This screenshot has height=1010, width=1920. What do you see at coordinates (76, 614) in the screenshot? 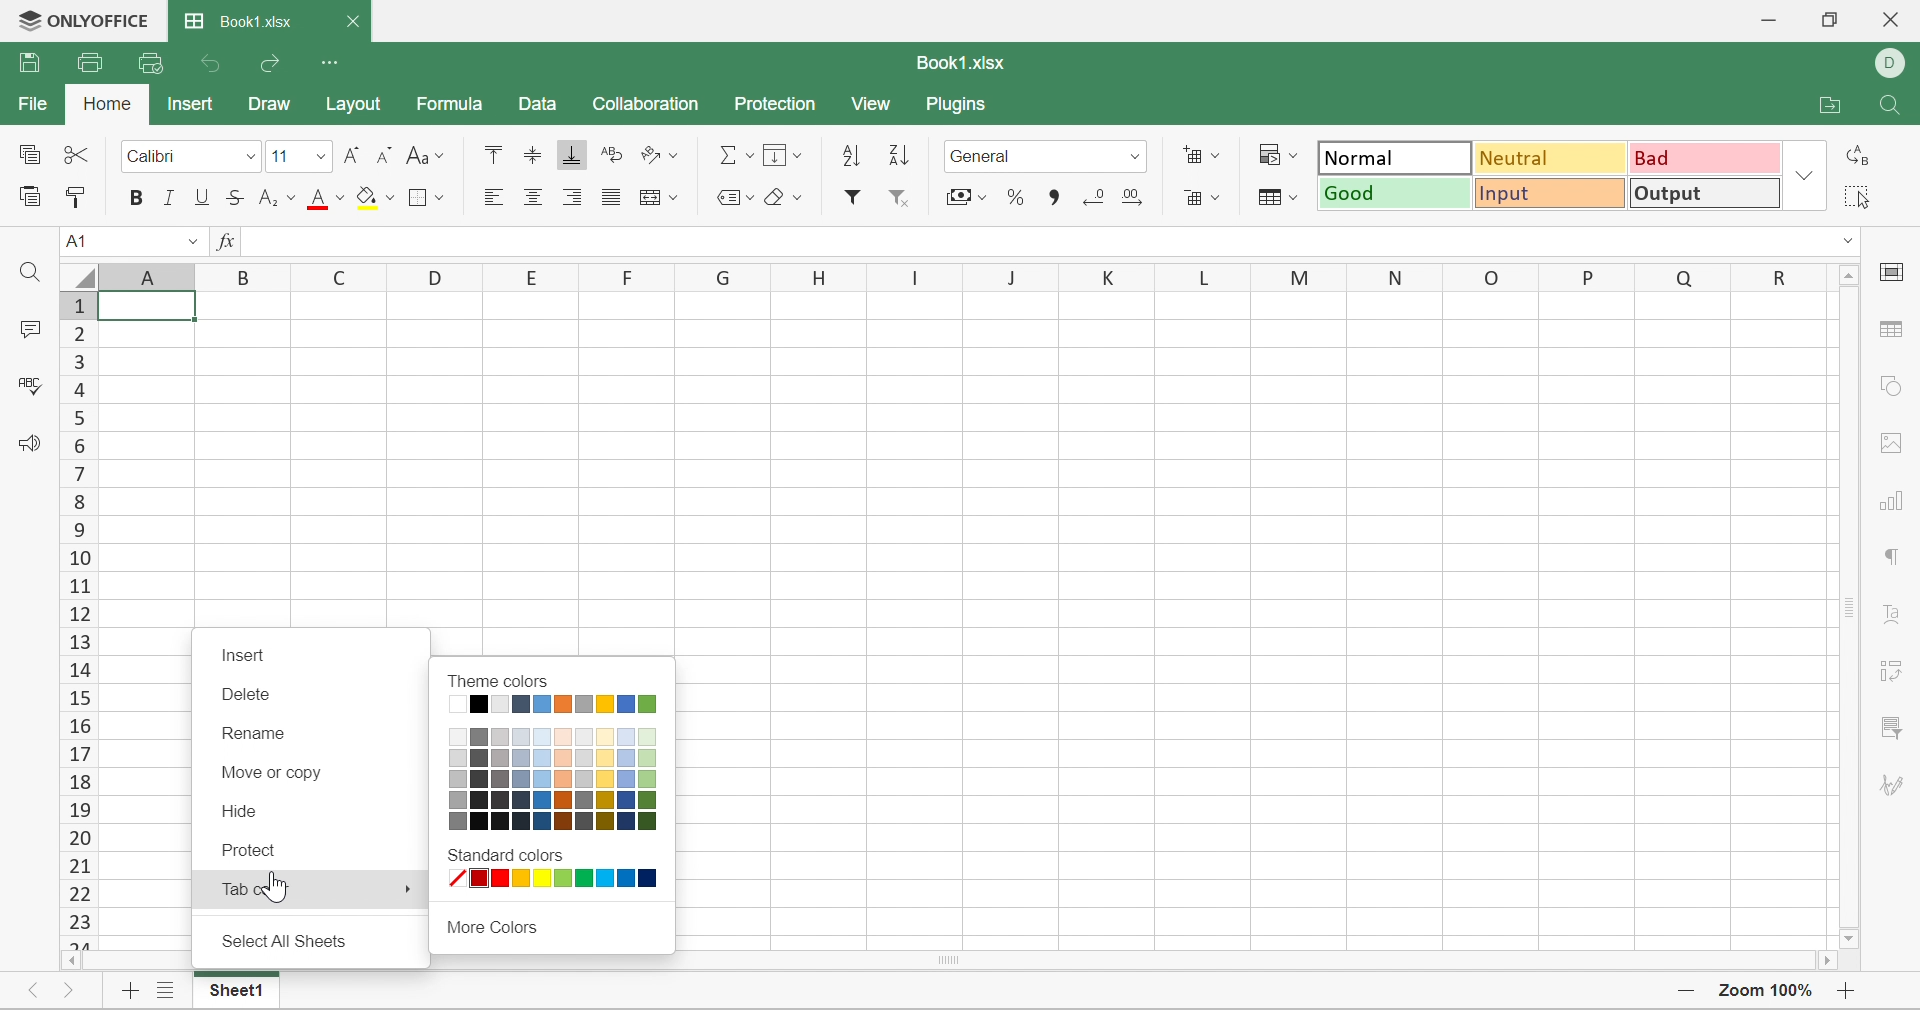
I see `12` at bounding box center [76, 614].